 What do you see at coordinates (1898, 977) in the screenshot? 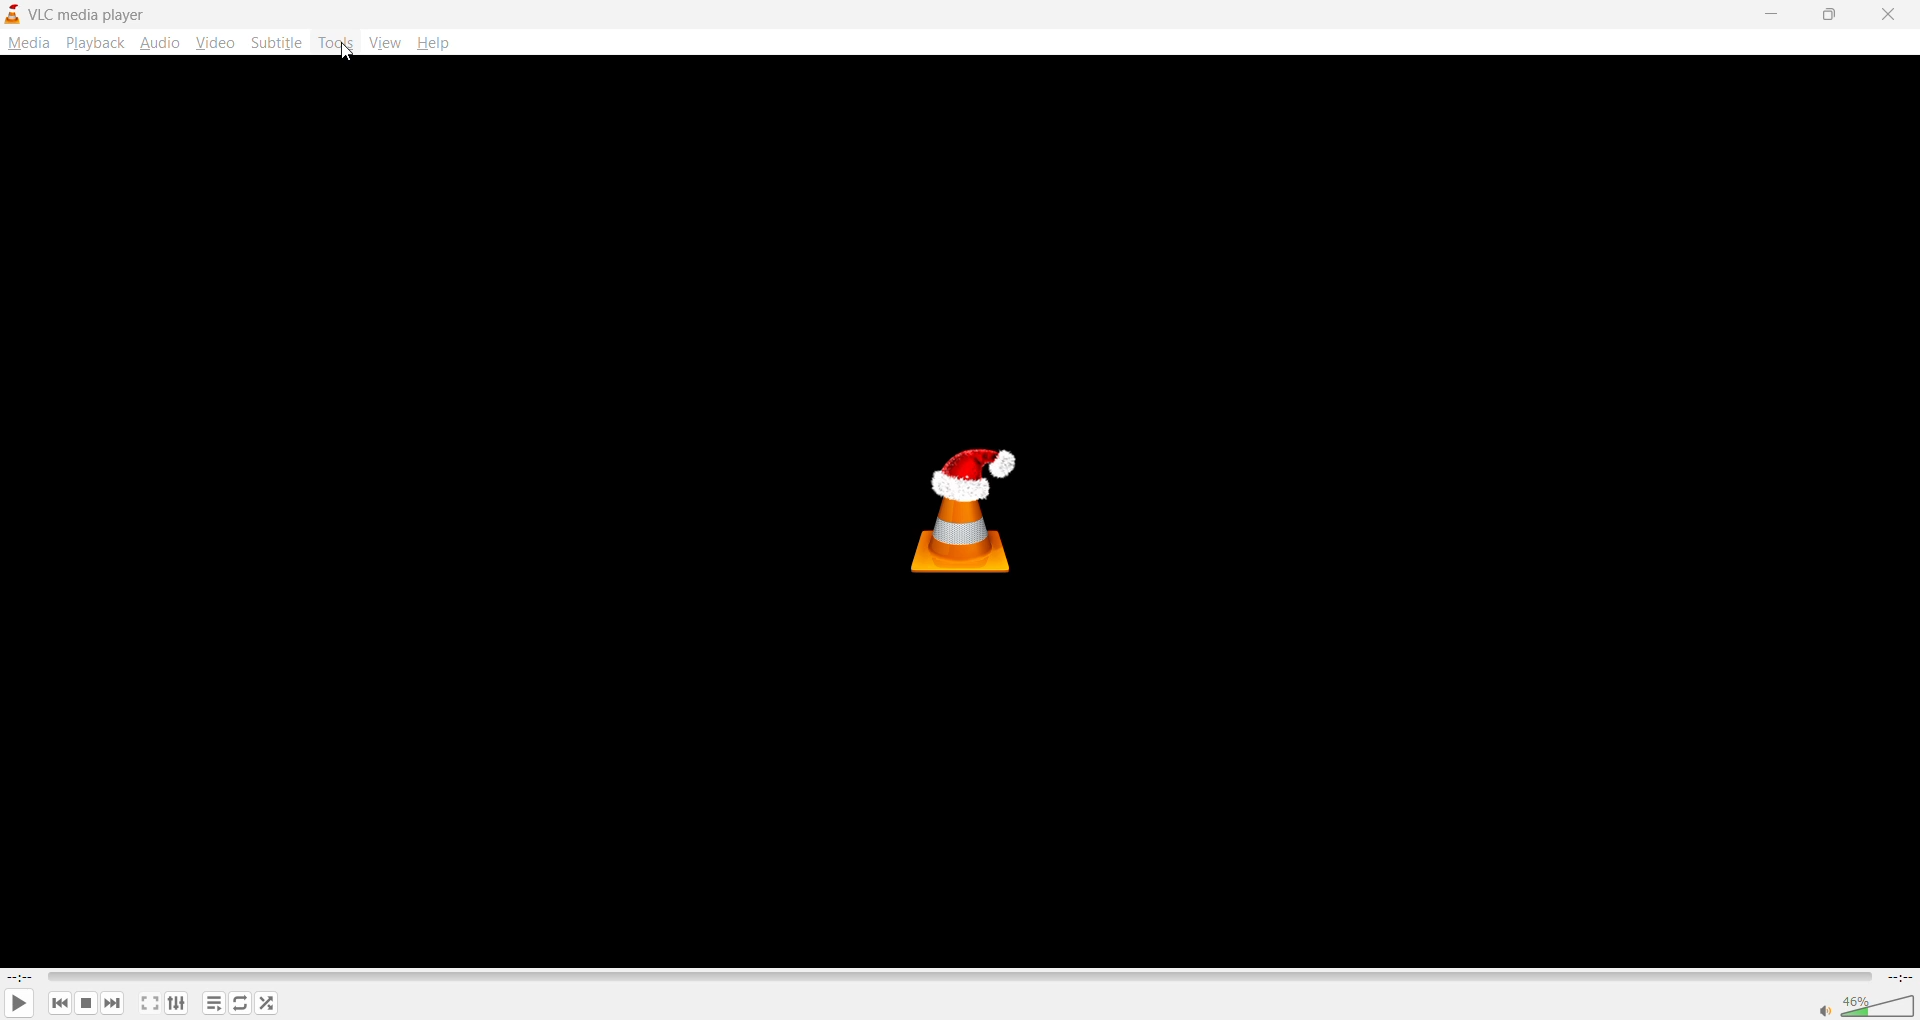
I see `total track time` at bounding box center [1898, 977].